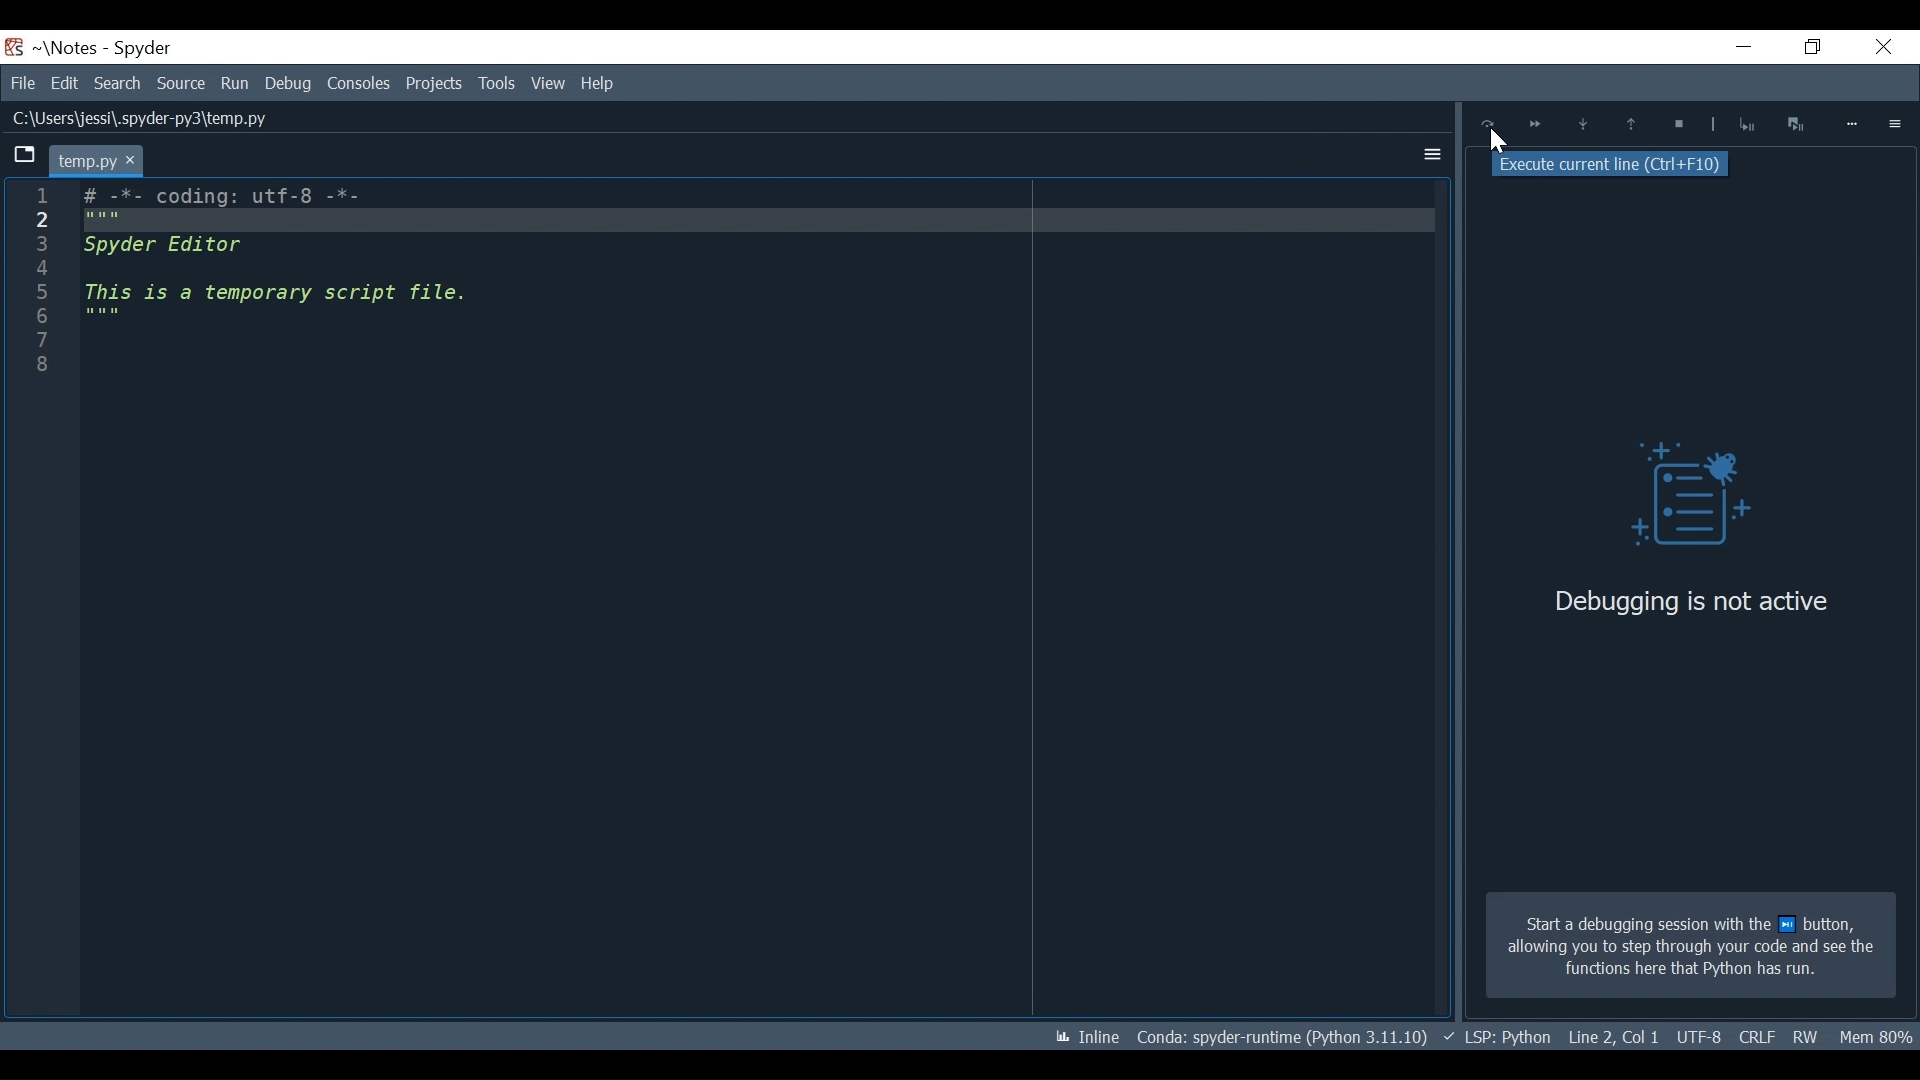  I want to click on Execute Current Line toolpit, so click(1613, 164).